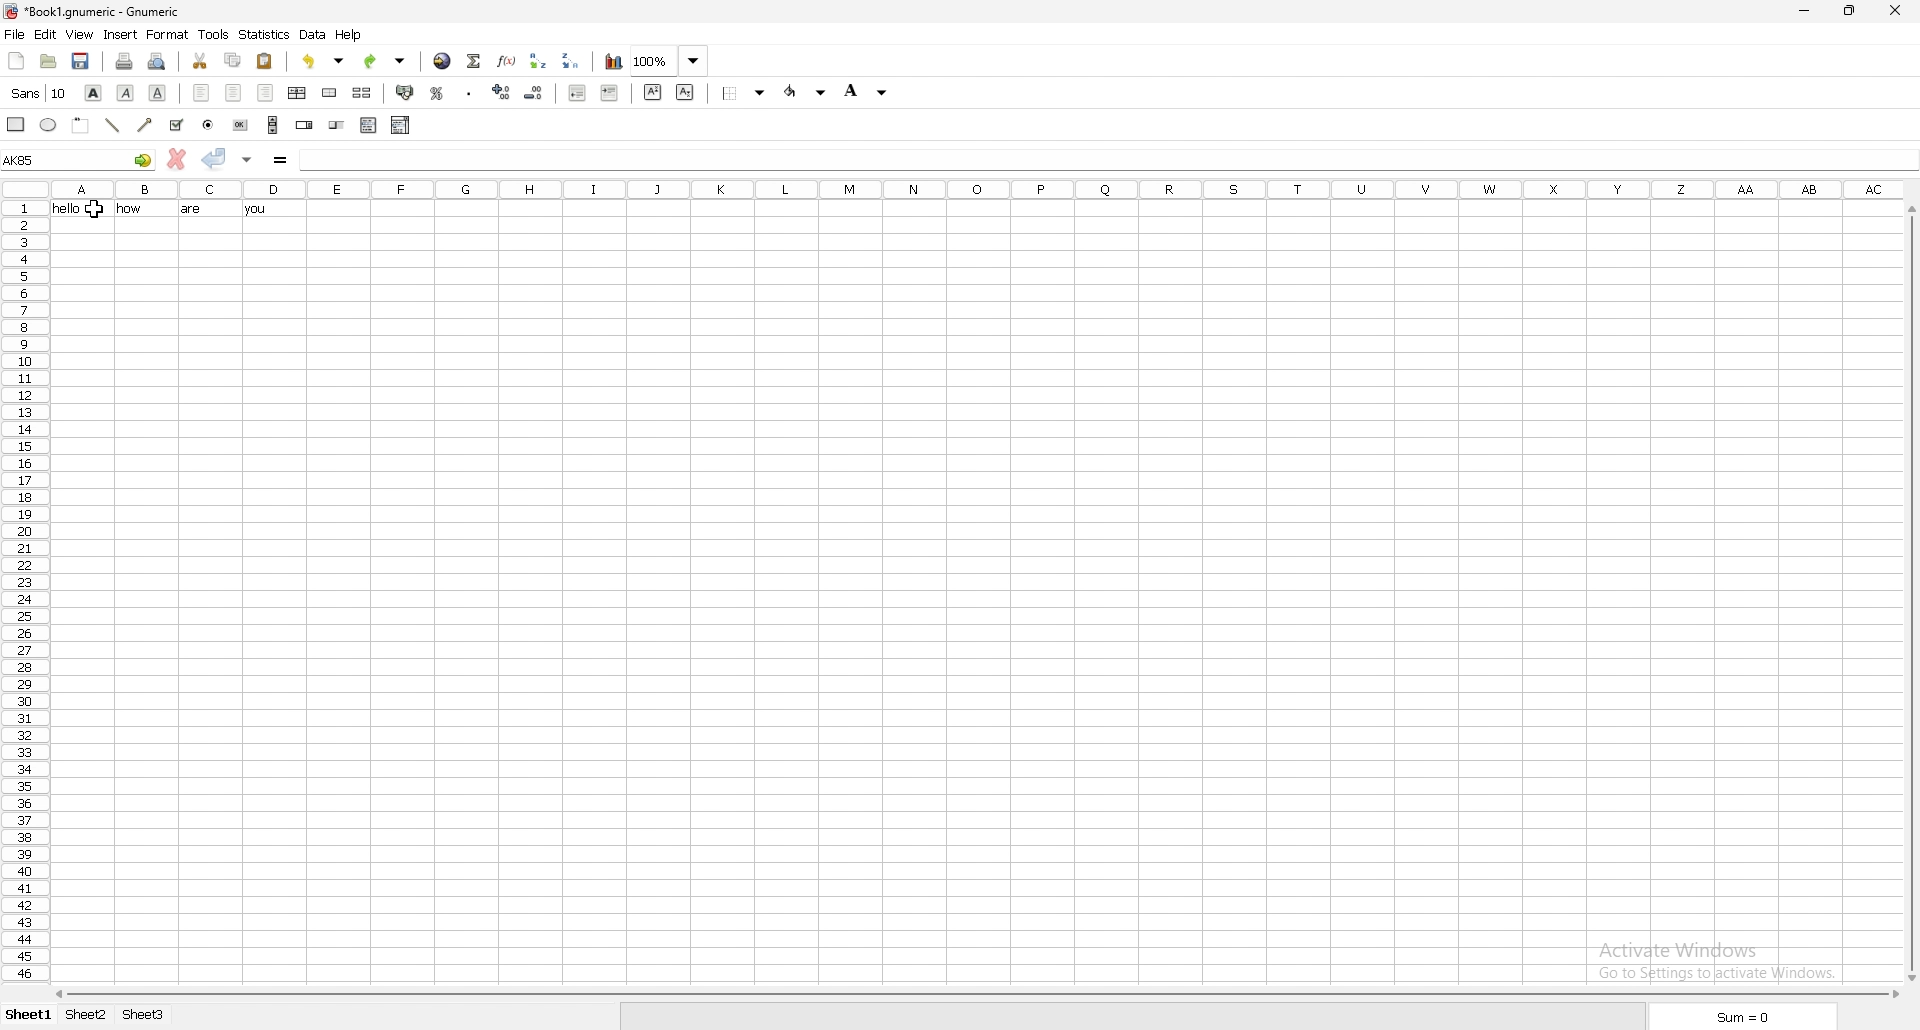 The width and height of the screenshot is (1920, 1030). What do you see at coordinates (232, 60) in the screenshot?
I see `copy` at bounding box center [232, 60].